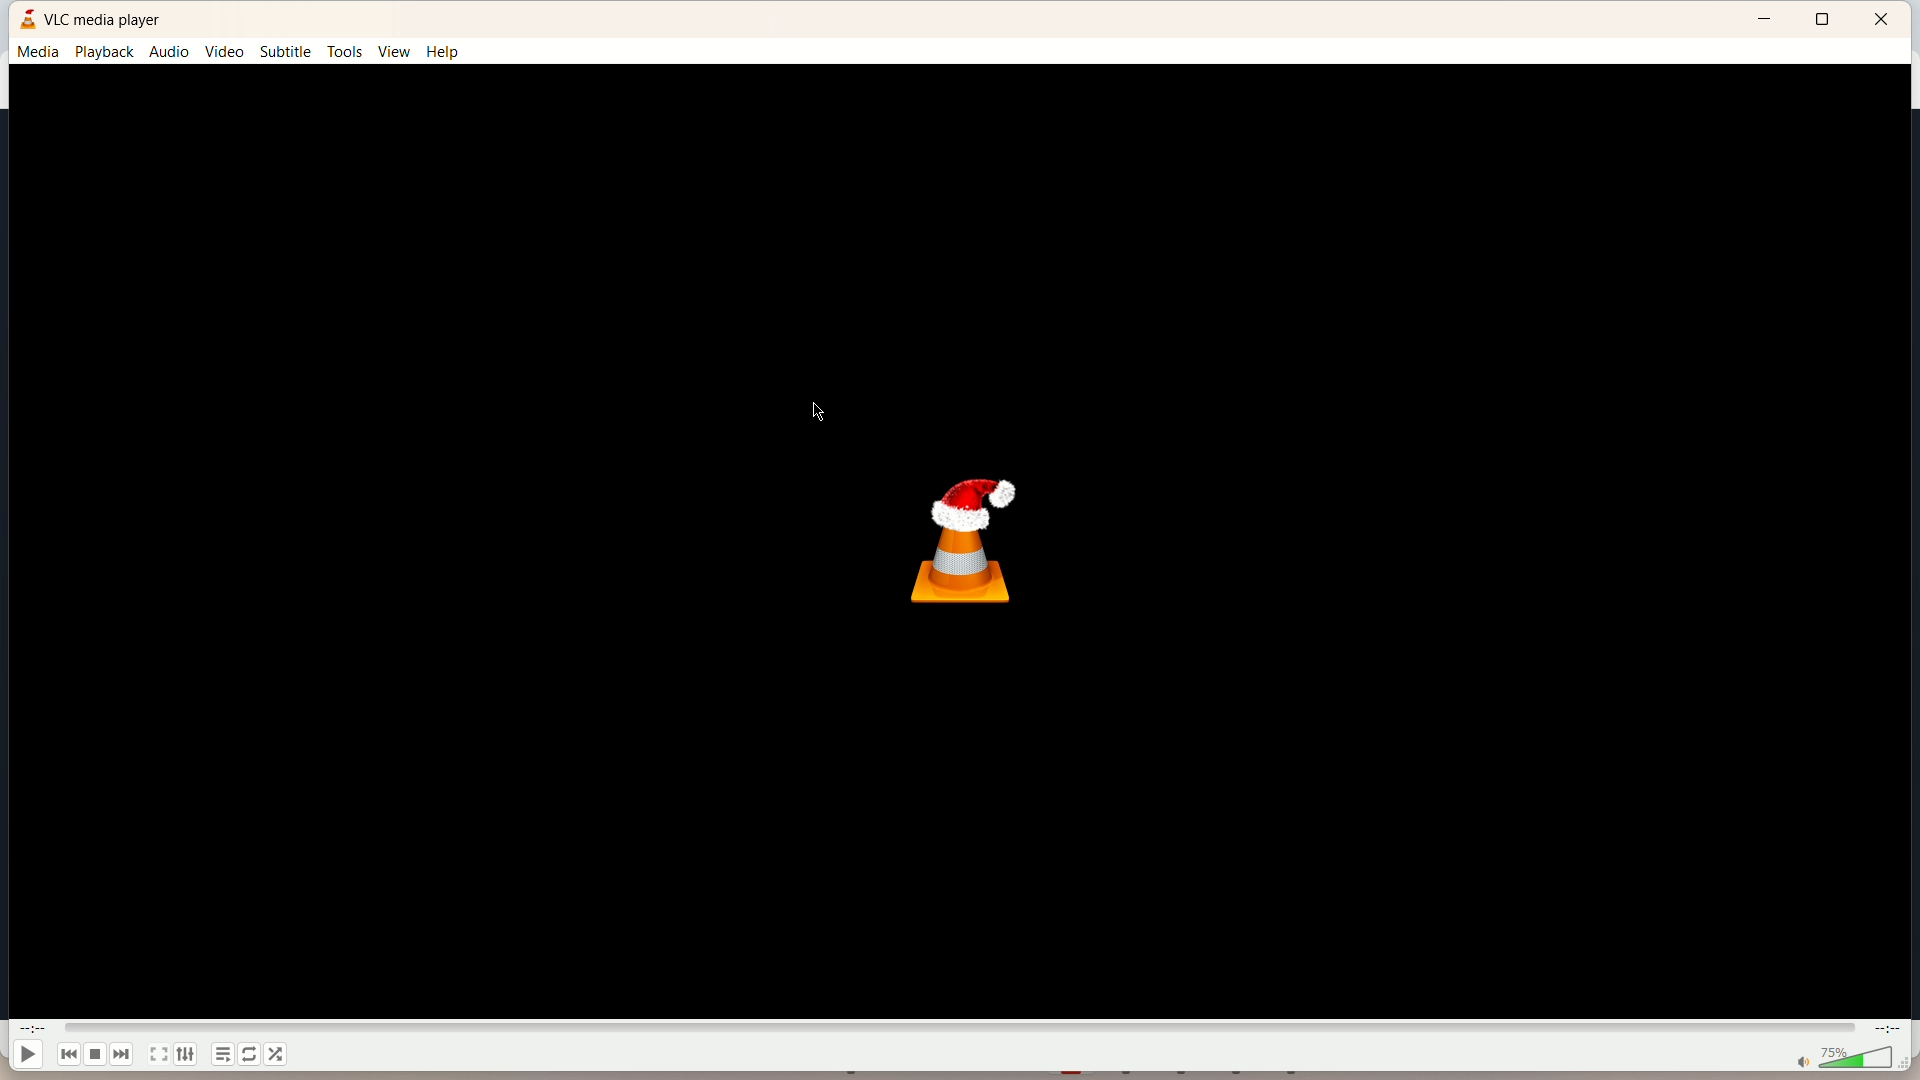 The width and height of the screenshot is (1920, 1080). Describe the element at coordinates (1827, 22) in the screenshot. I see `maximize` at that location.